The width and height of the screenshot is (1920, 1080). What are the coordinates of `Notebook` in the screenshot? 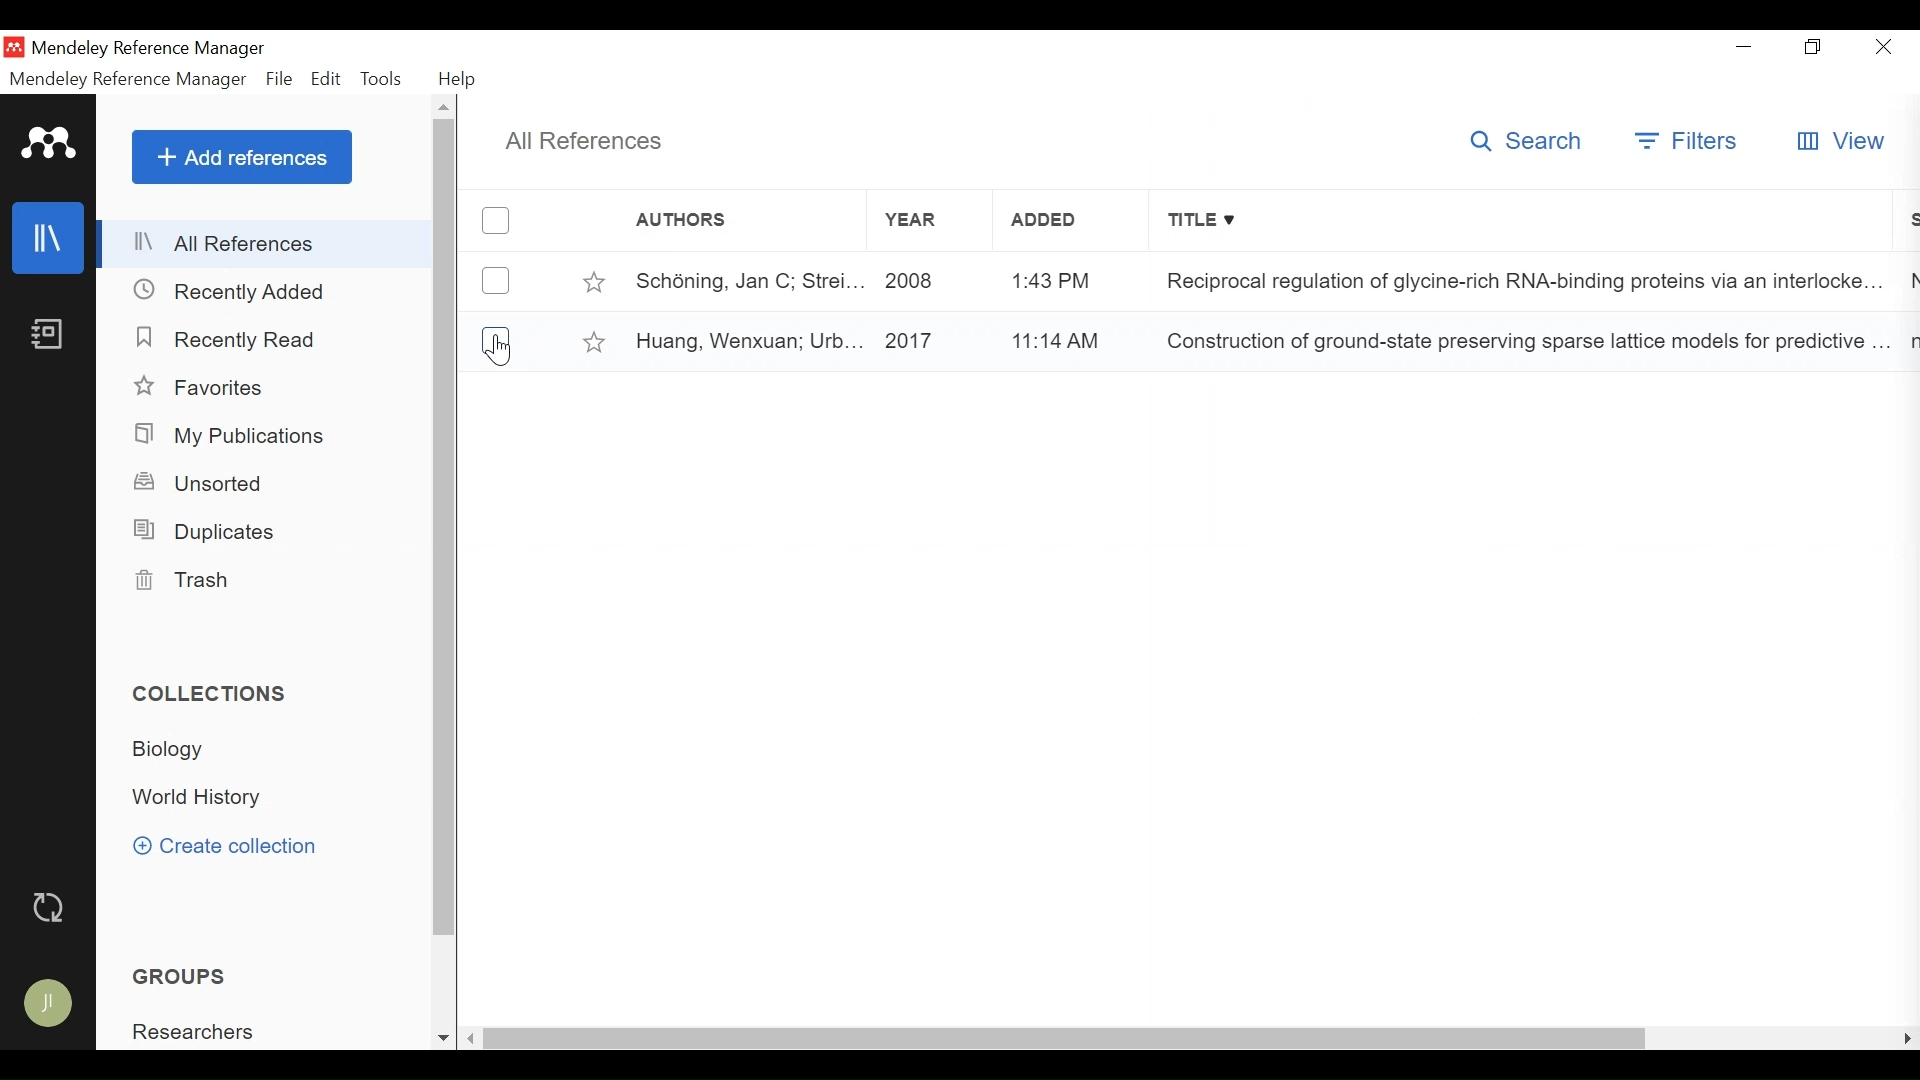 It's located at (50, 337).